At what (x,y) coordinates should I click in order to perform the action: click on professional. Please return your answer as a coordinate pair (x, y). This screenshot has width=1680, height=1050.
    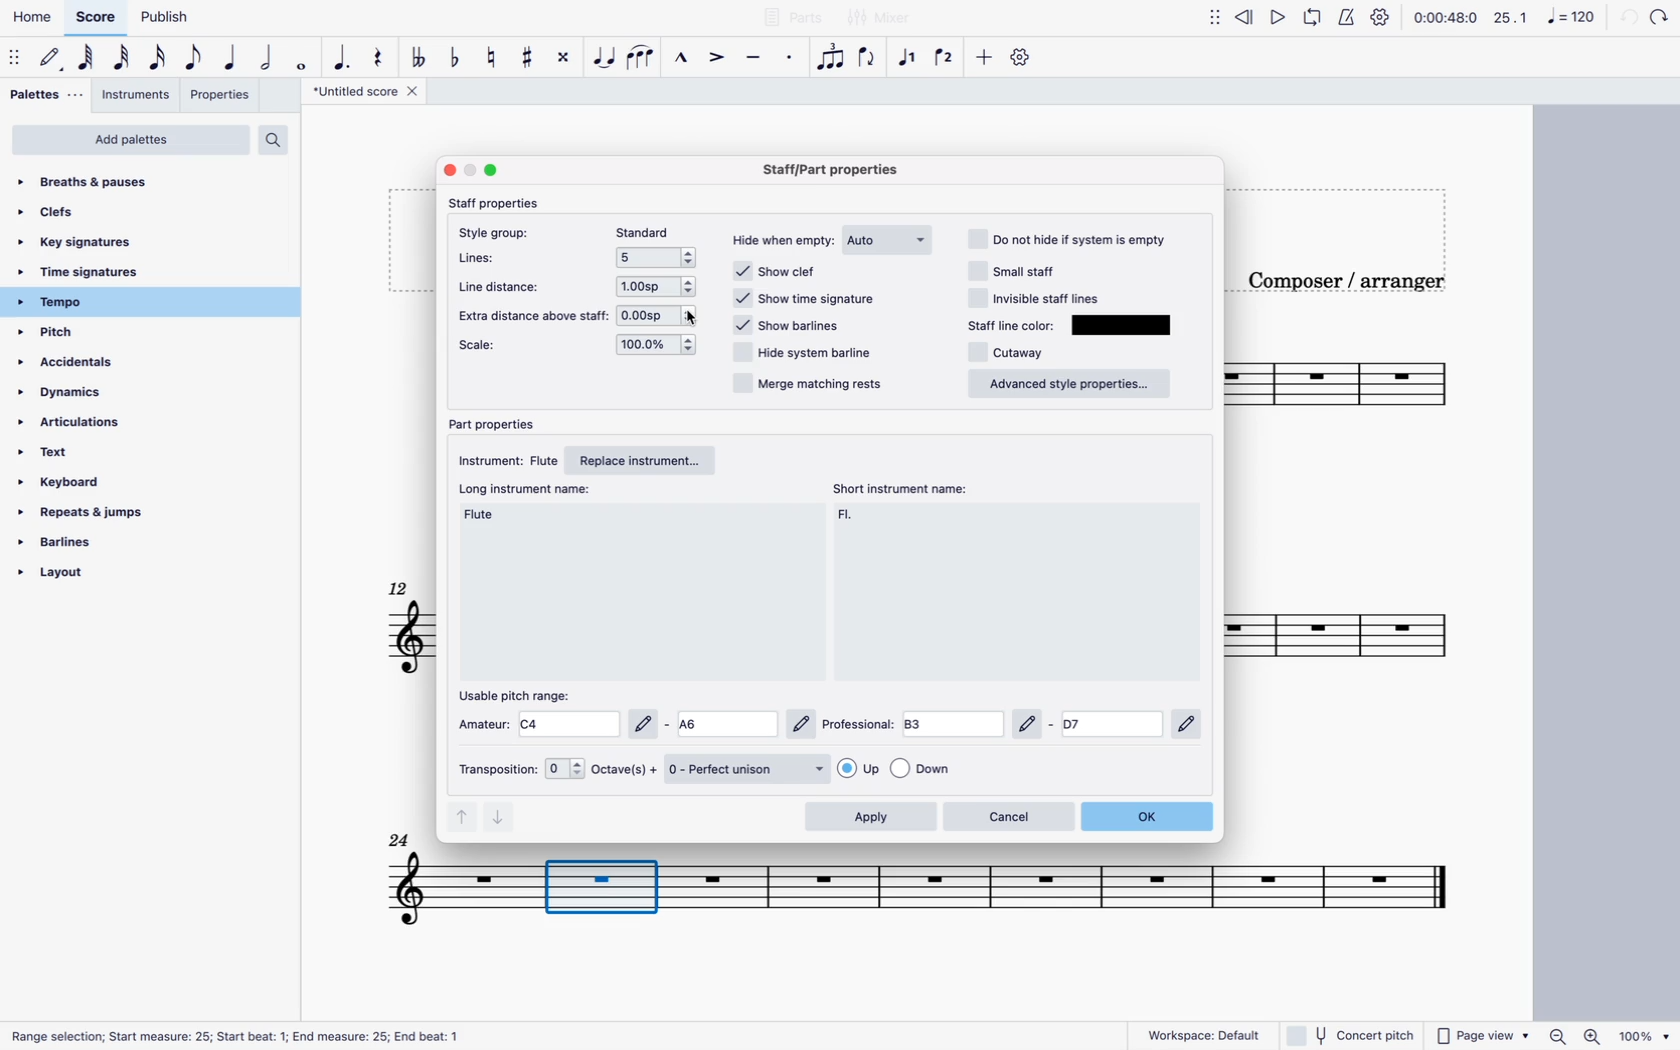
    Looking at the image, I should click on (1017, 724).